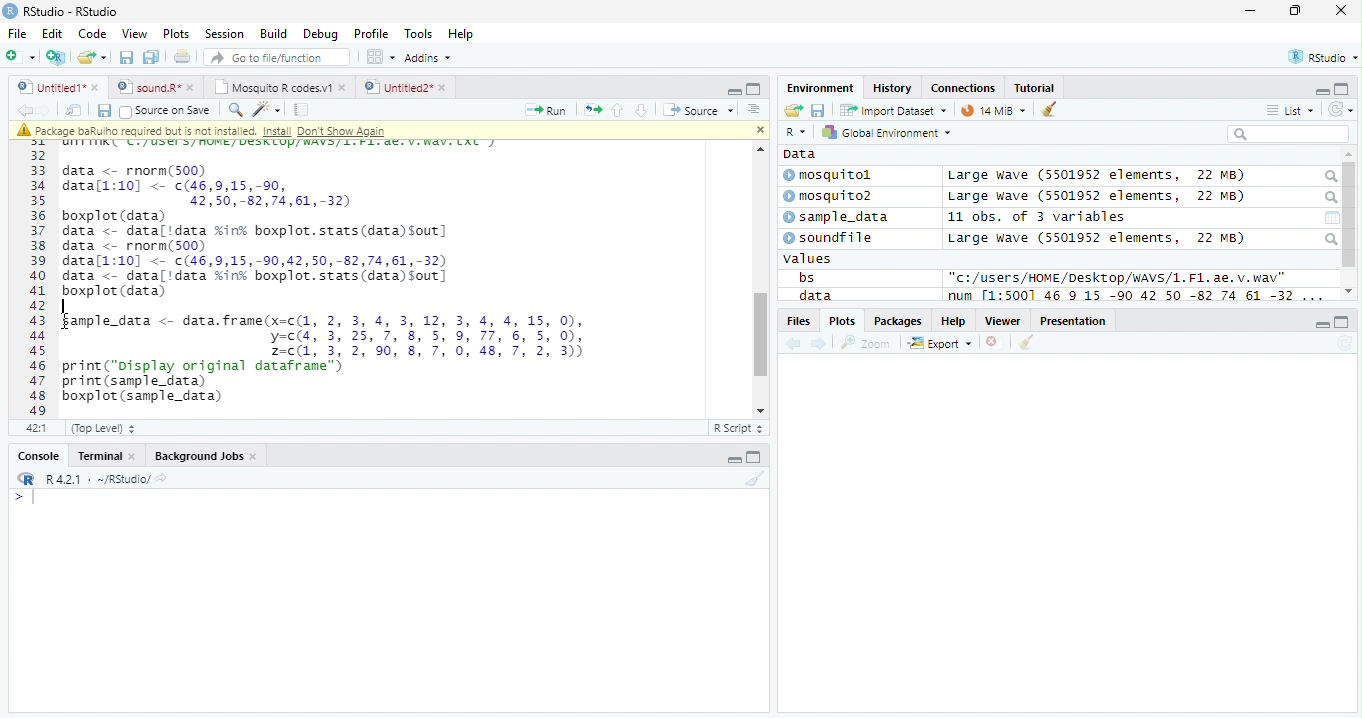  What do you see at coordinates (1341, 110) in the screenshot?
I see `Refresh` at bounding box center [1341, 110].